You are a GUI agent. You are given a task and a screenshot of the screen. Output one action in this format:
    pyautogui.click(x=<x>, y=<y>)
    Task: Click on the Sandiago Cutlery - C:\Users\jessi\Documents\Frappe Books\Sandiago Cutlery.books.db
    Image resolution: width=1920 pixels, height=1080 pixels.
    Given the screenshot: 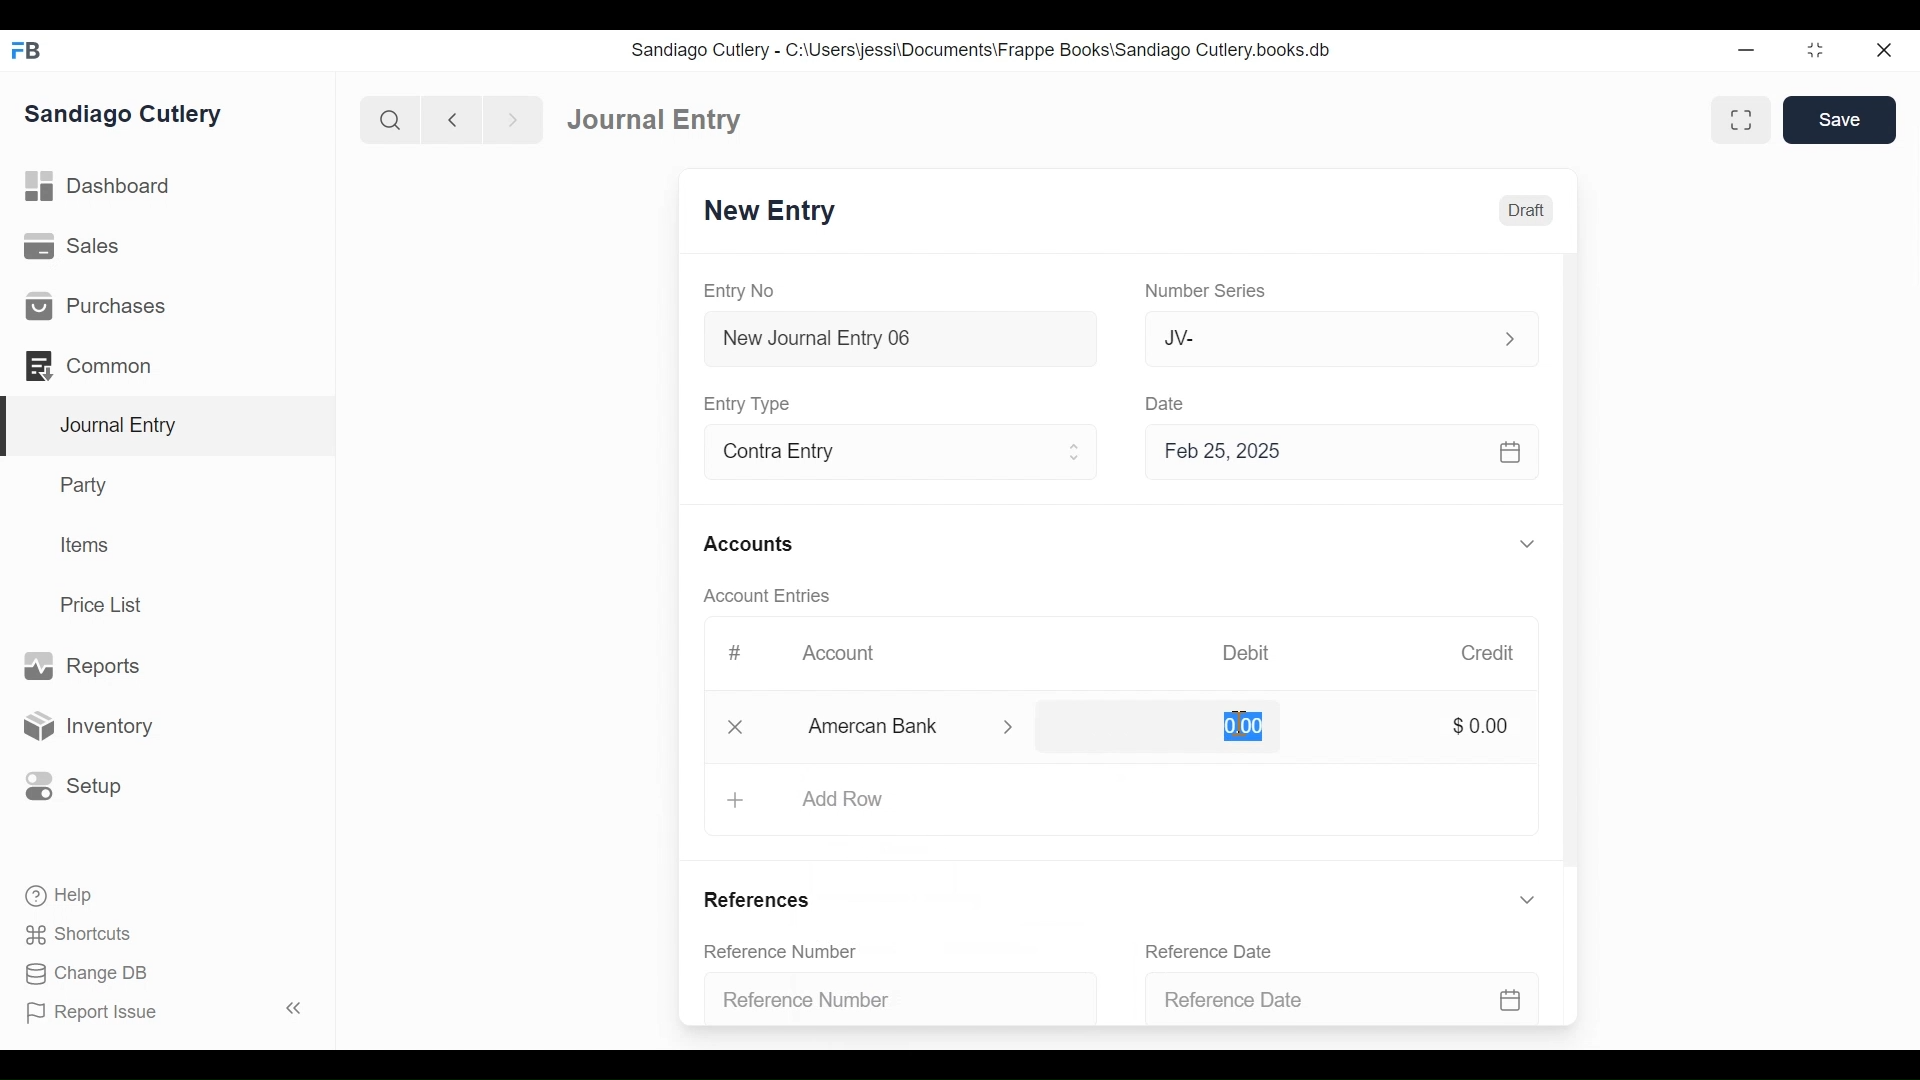 What is the action you would take?
    pyautogui.click(x=982, y=50)
    